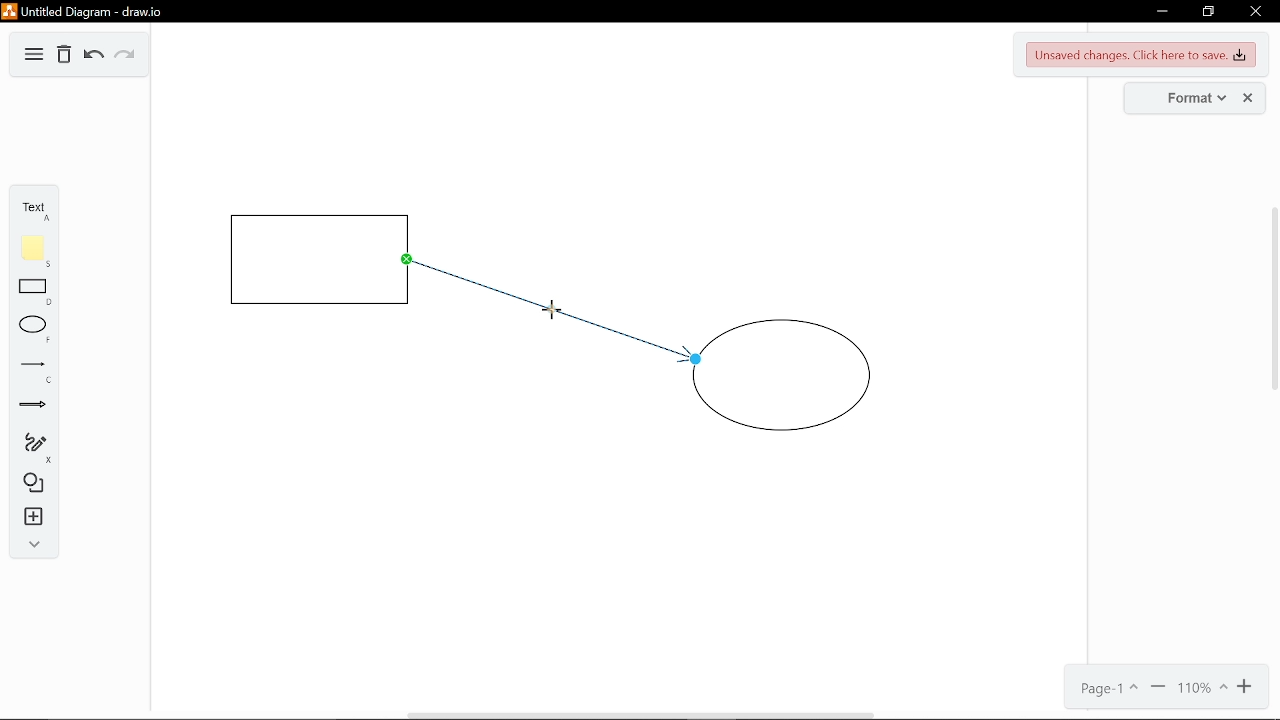 This screenshot has height=720, width=1280. Describe the element at coordinates (1257, 10) in the screenshot. I see `Close` at that location.